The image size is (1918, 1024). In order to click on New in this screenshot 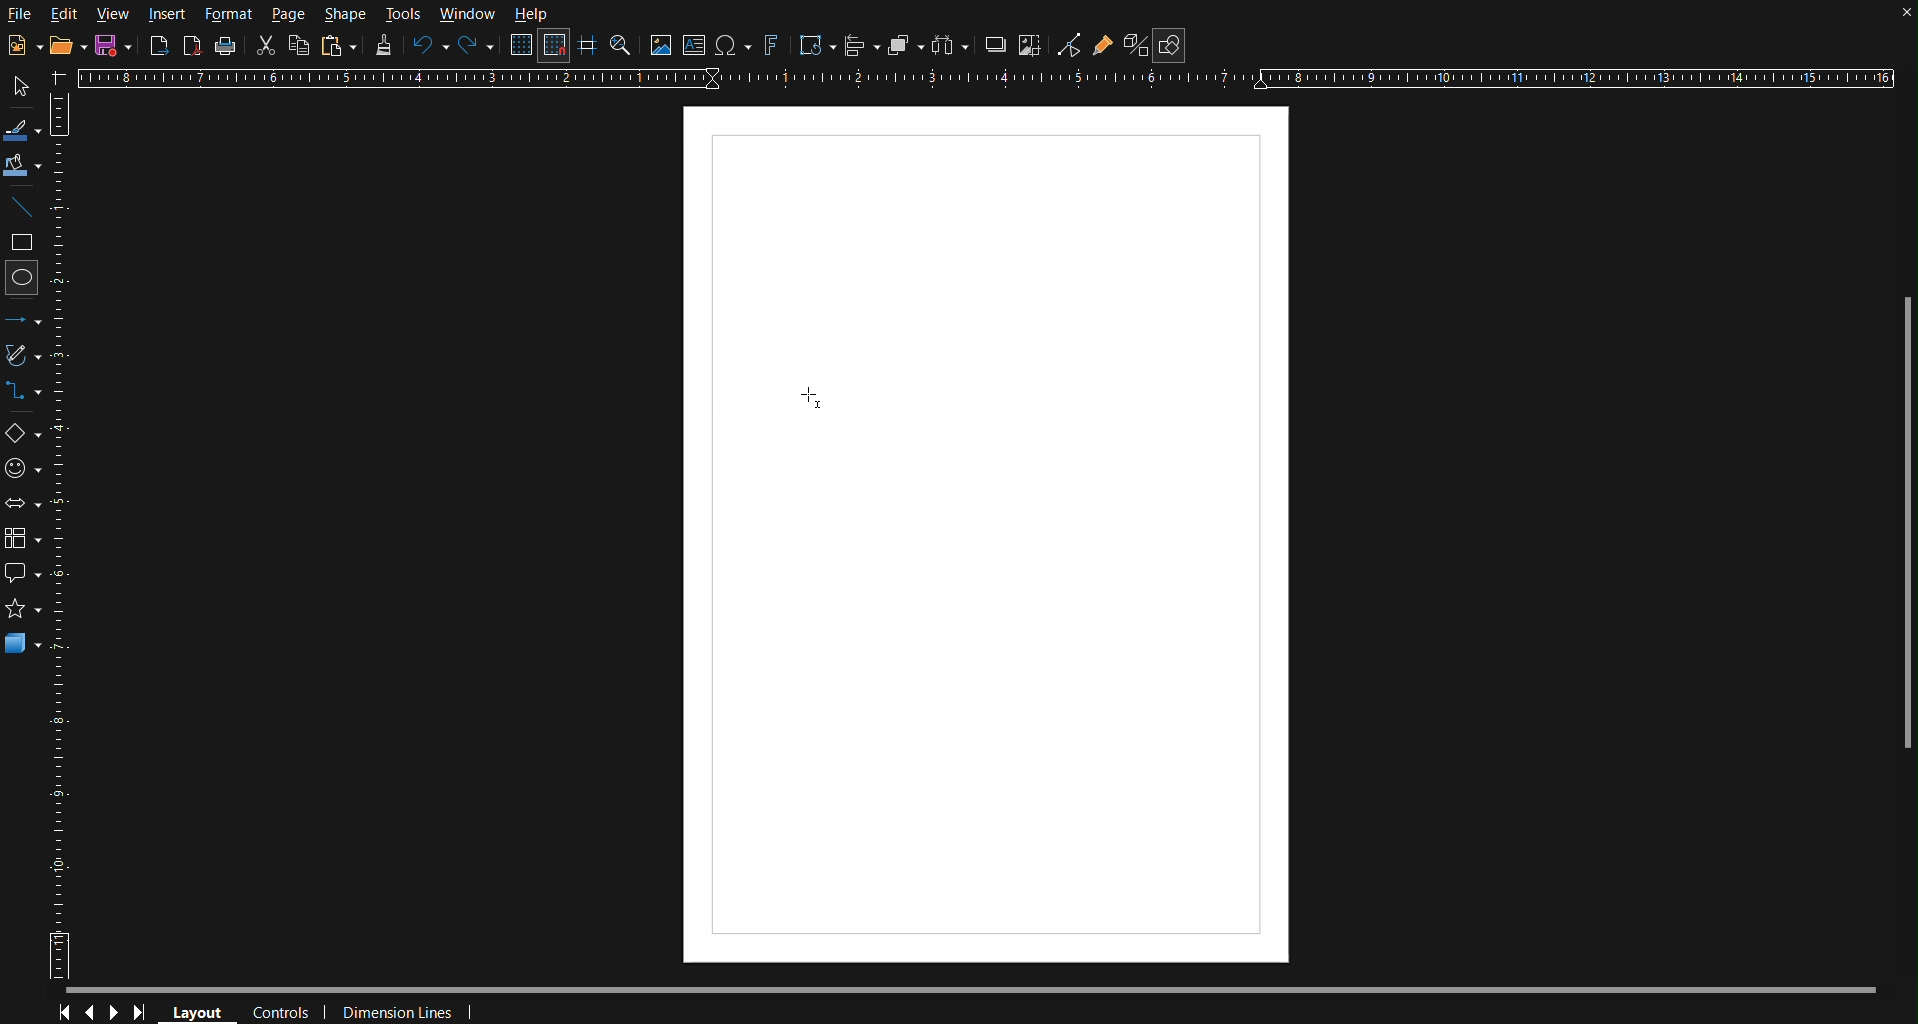, I will do `click(19, 42)`.